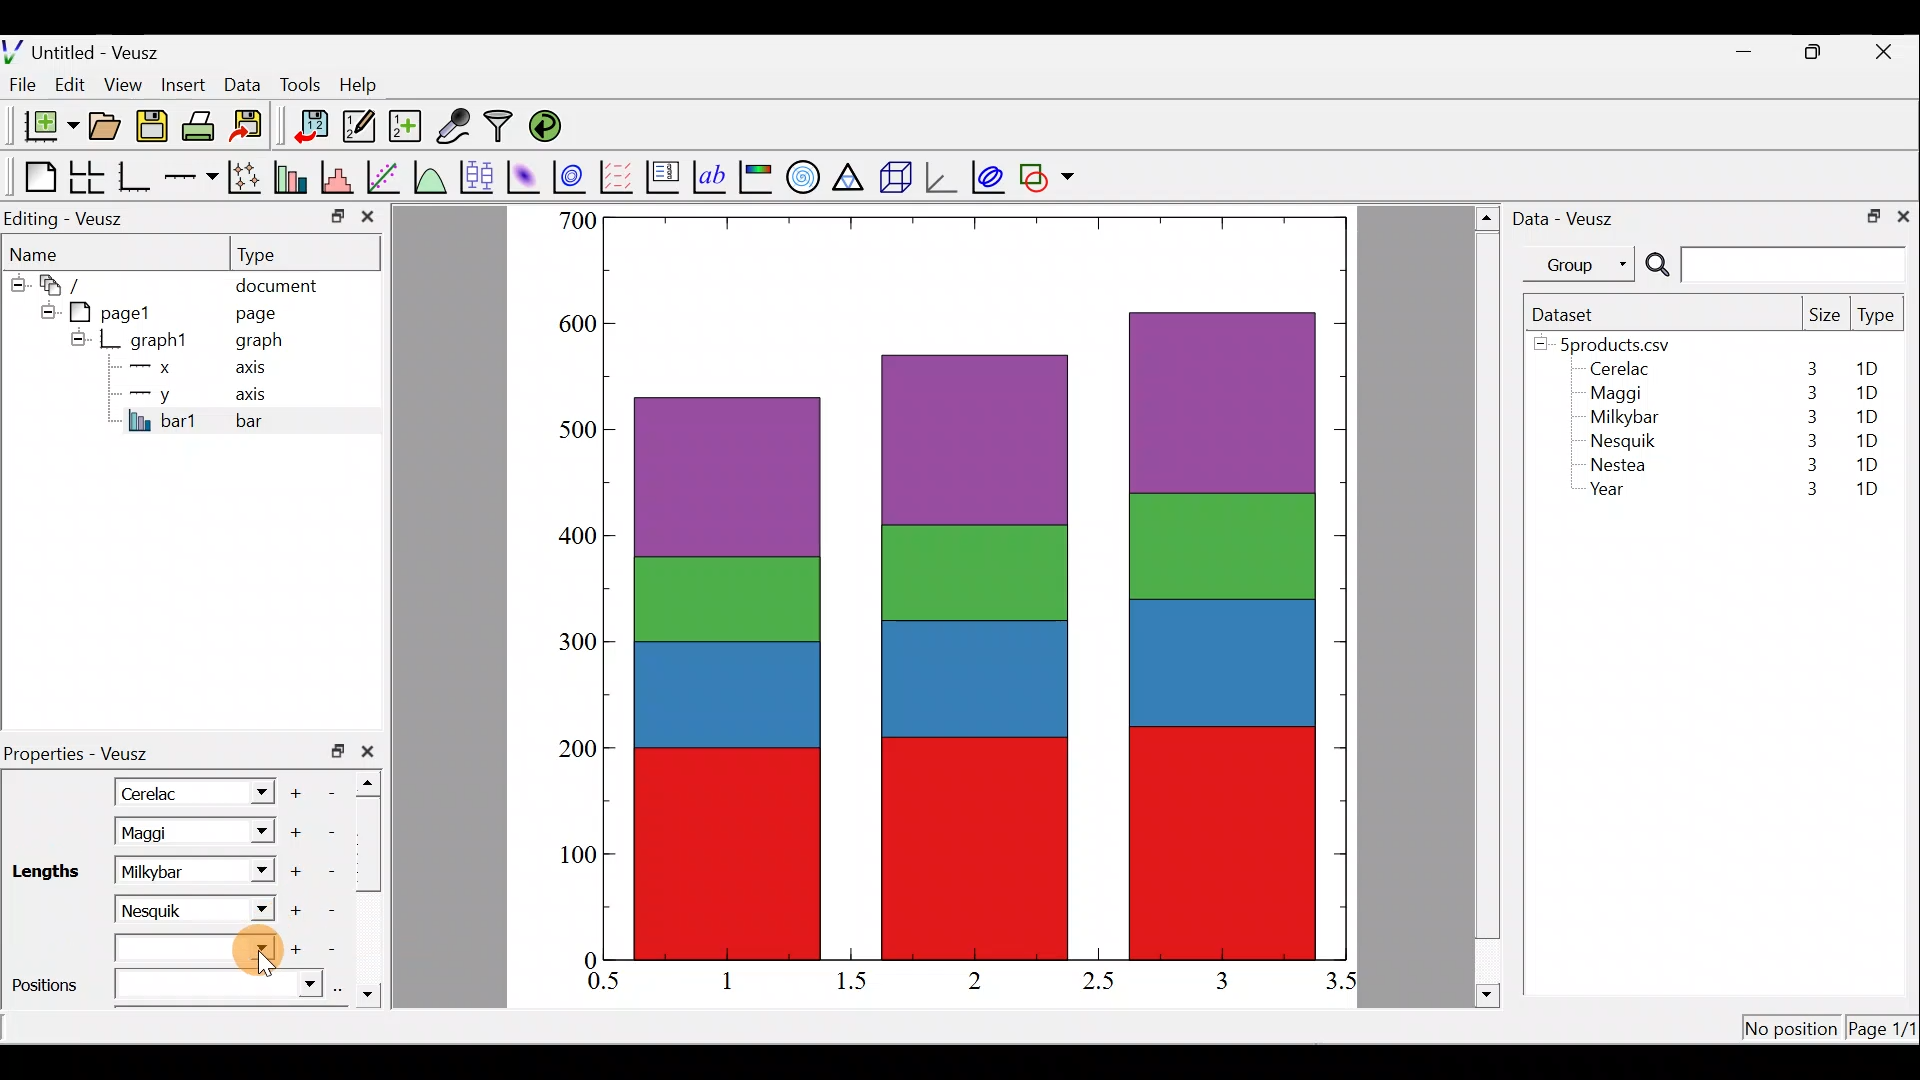  I want to click on close, so click(1903, 215).